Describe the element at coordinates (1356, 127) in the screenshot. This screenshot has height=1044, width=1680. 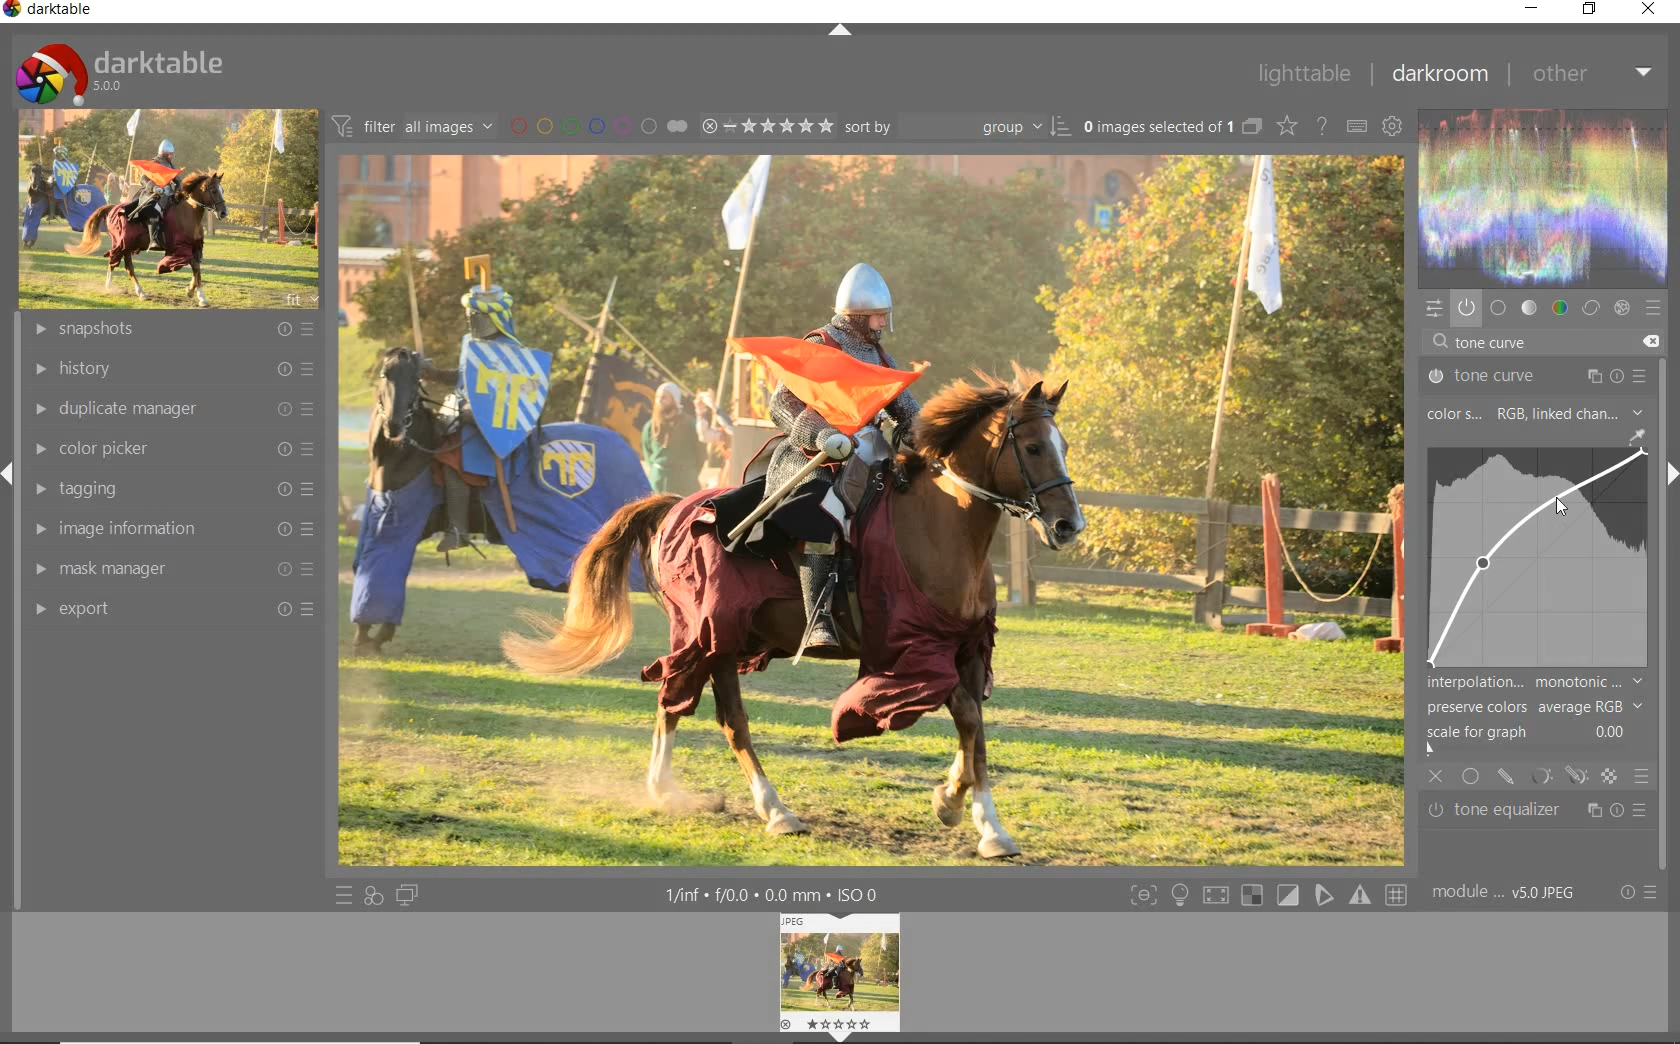
I see `define keyboard shortcuts` at that location.